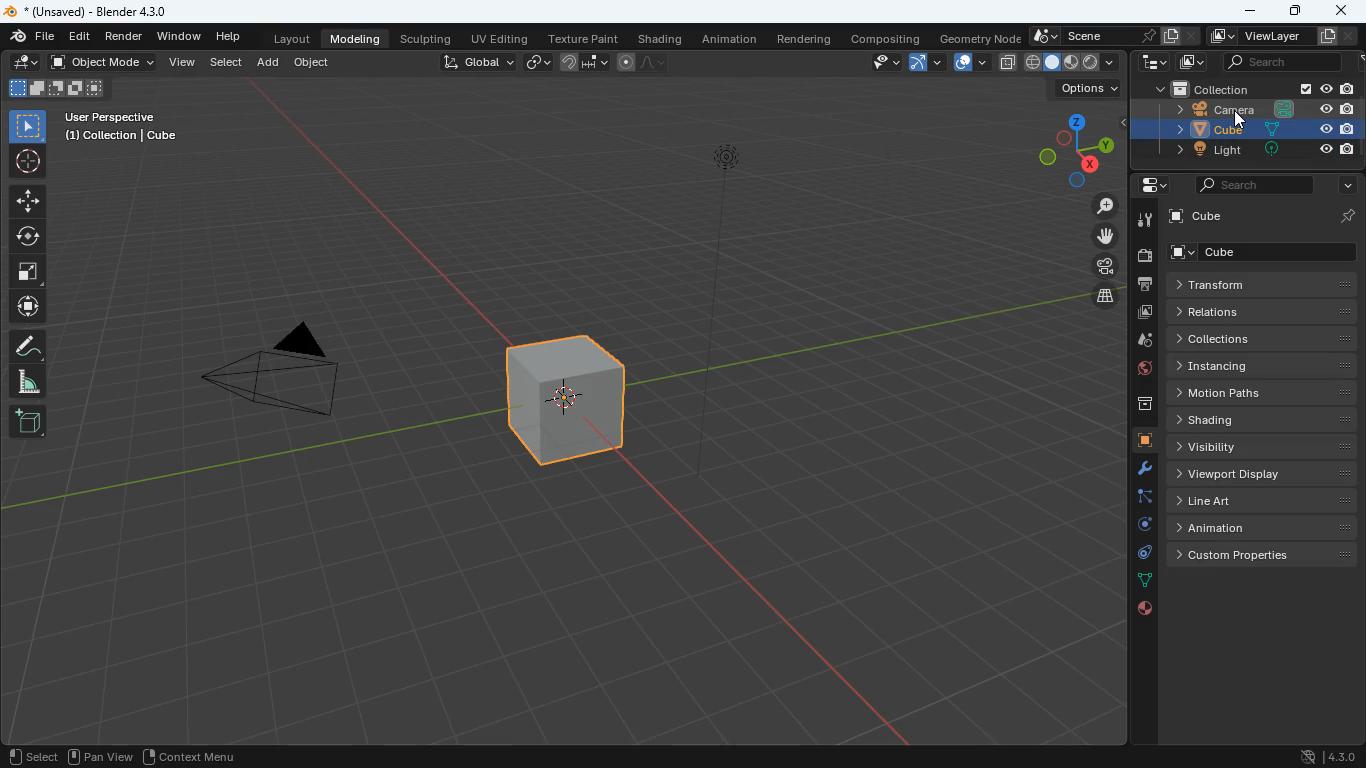 This screenshot has width=1366, height=768. I want to click on settings, so click(1147, 185).